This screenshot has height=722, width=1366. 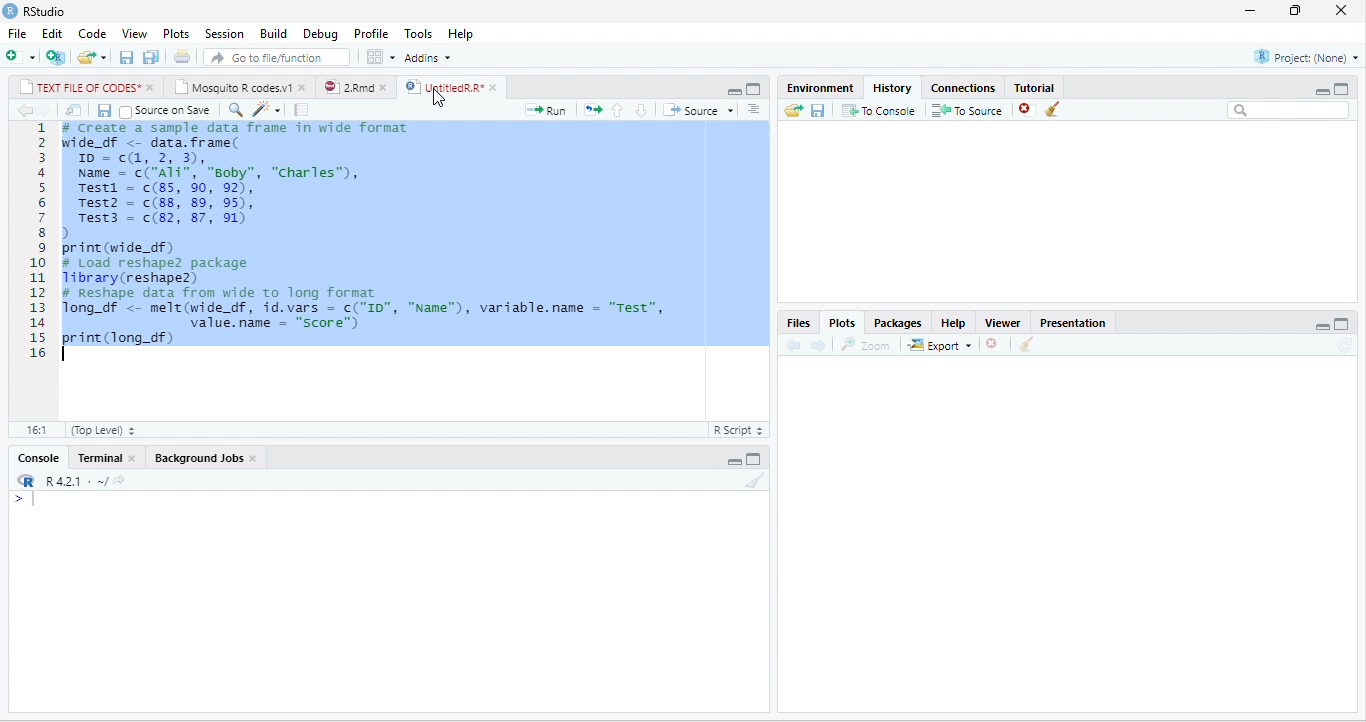 I want to click on save, so click(x=105, y=110).